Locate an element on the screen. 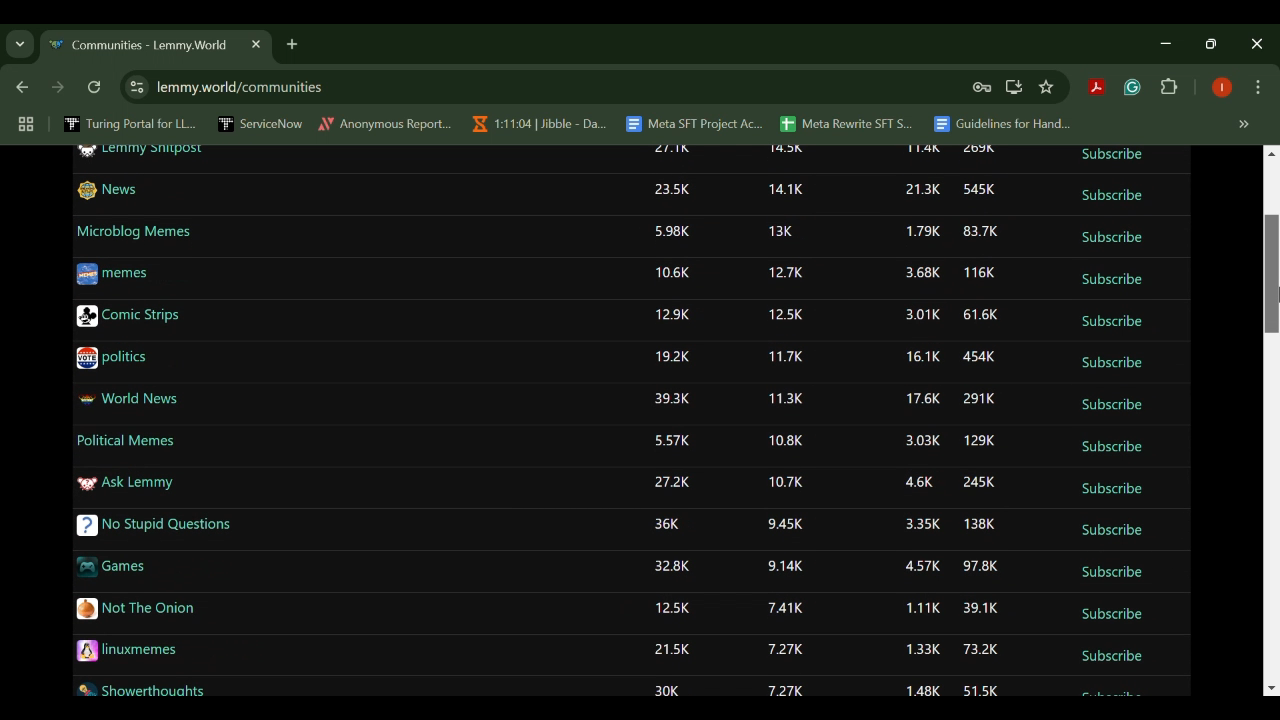 Image resolution: width=1280 pixels, height=720 pixels. Grammarly Extension is located at coordinates (1130, 88).